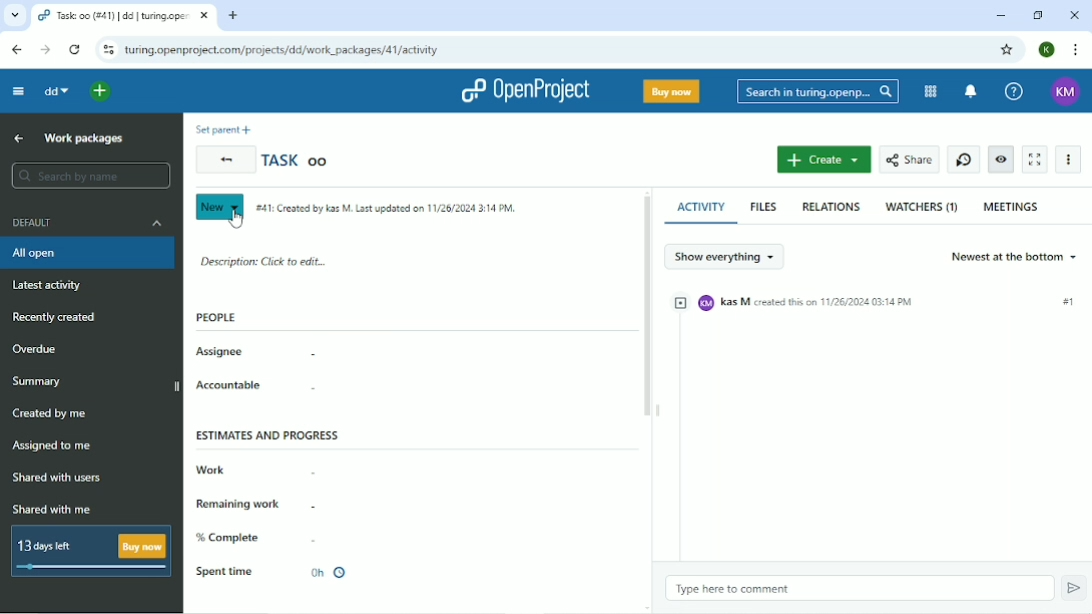  Describe the element at coordinates (763, 207) in the screenshot. I see `FILES` at that location.